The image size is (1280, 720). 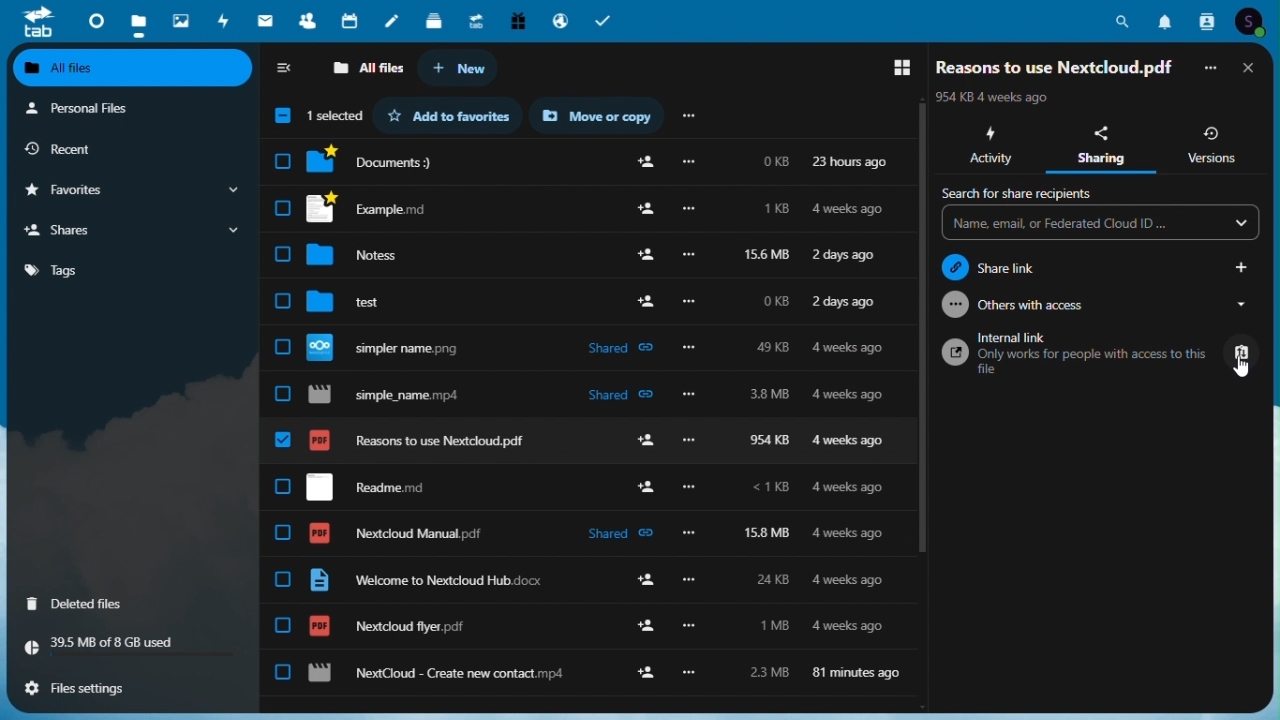 What do you see at coordinates (33, 22) in the screenshot?
I see `tab` at bounding box center [33, 22].